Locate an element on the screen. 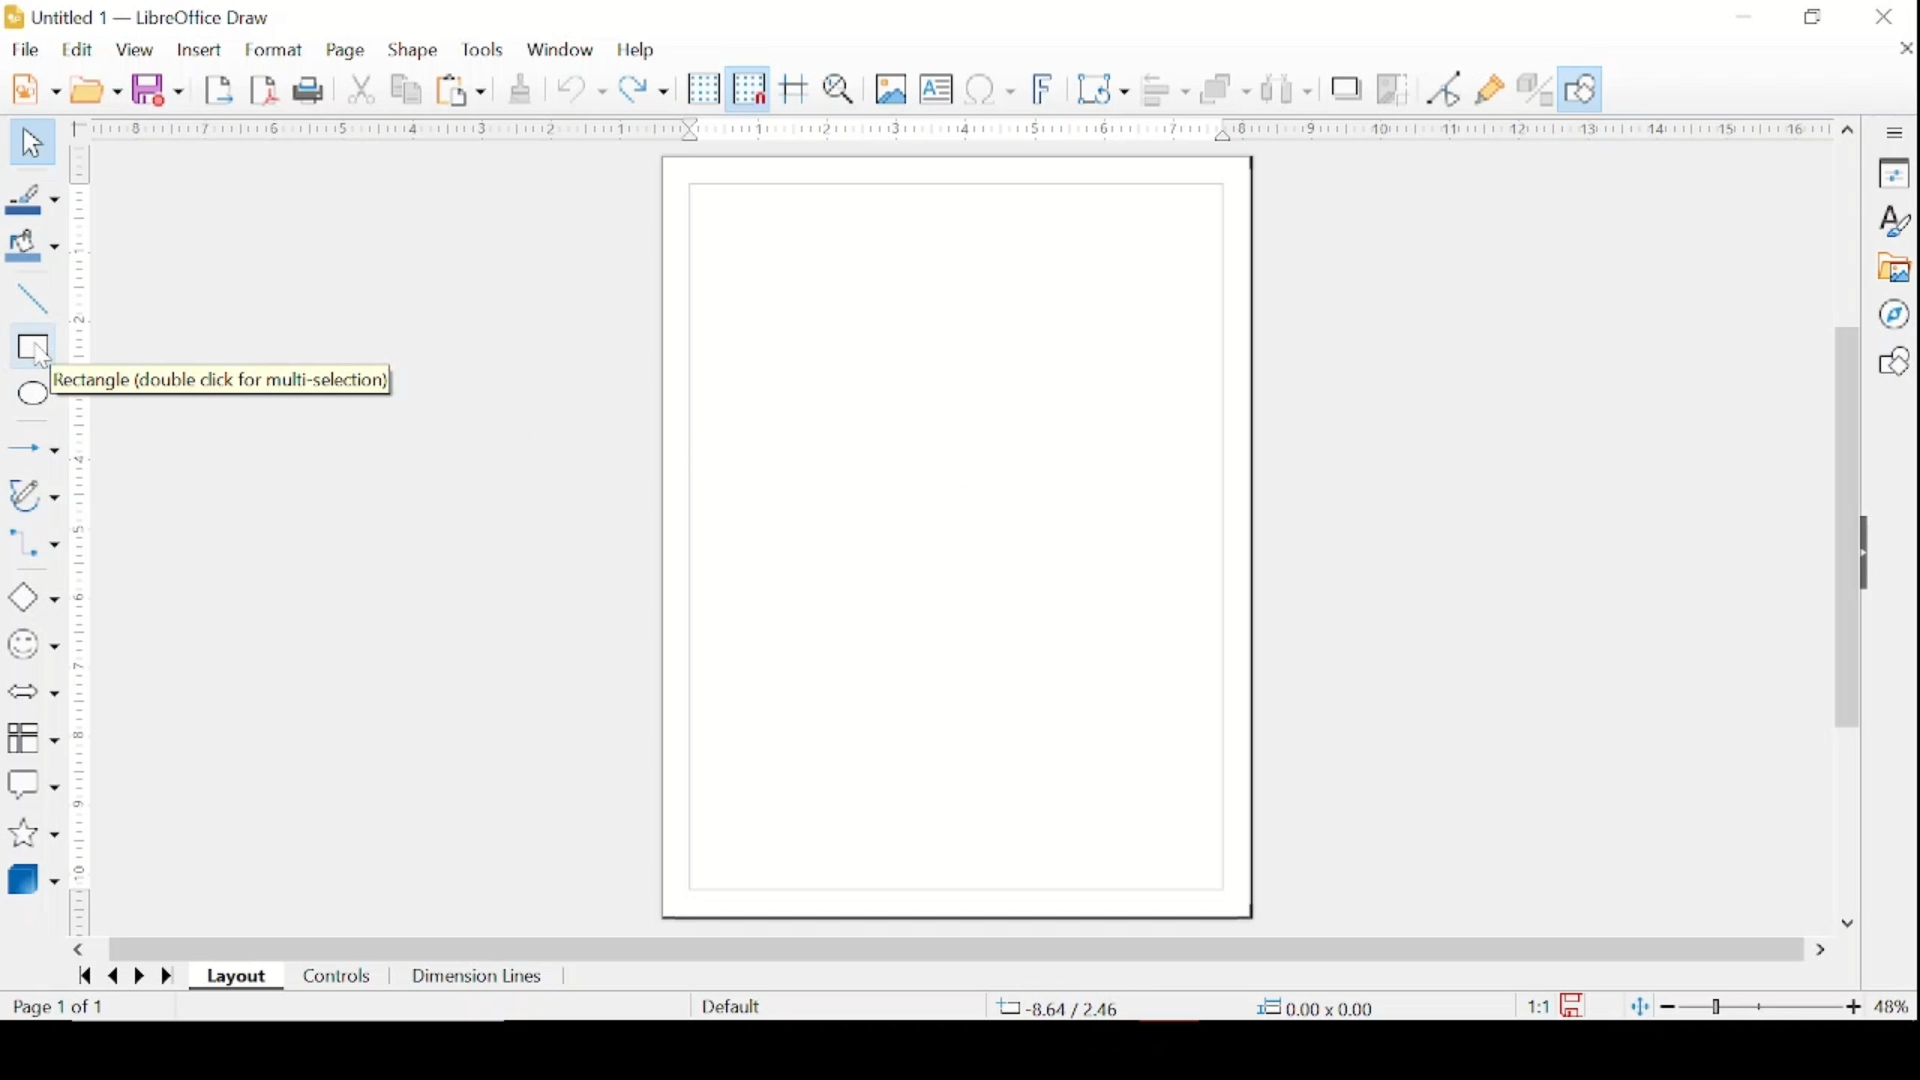 This screenshot has width=1920, height=1080. rectangular (double click for multi-selection) is located at coordinates (229, 380).